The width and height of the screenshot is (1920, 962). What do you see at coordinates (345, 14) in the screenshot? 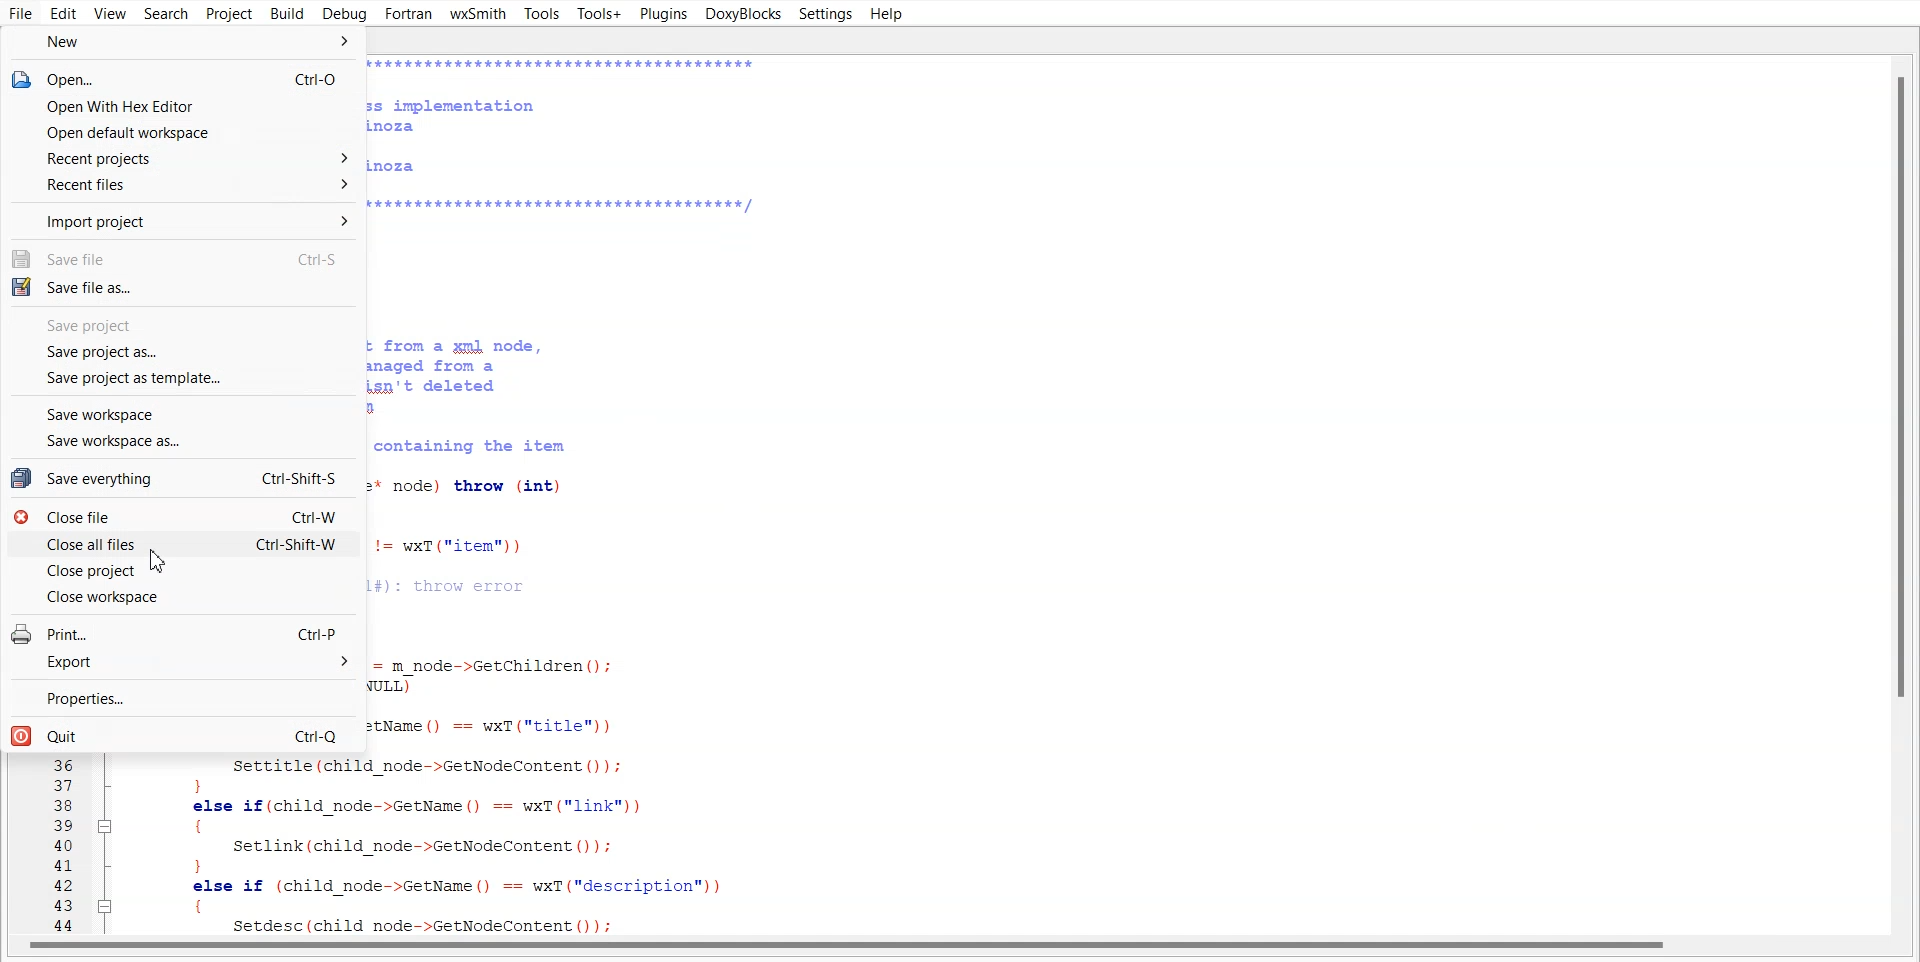
I see `Debug` at bounding box center [345, 14].